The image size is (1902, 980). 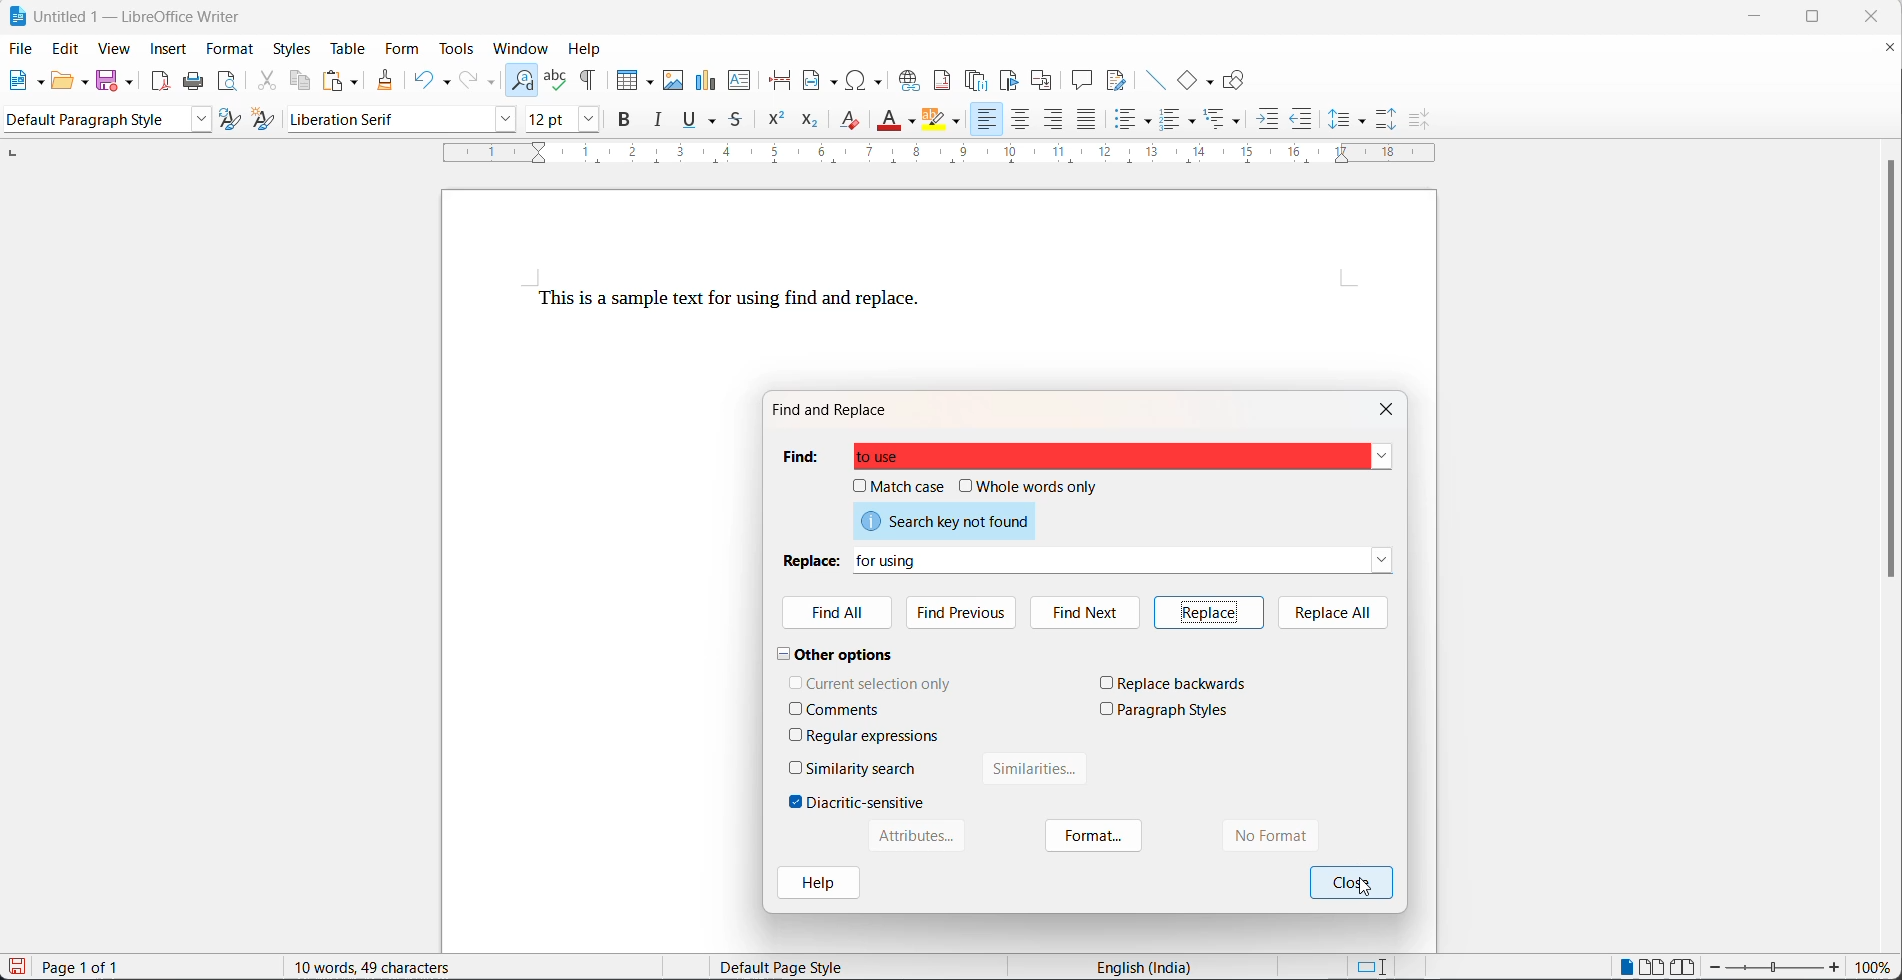 I want to click on similarities button, so click(x=1036, y=773).